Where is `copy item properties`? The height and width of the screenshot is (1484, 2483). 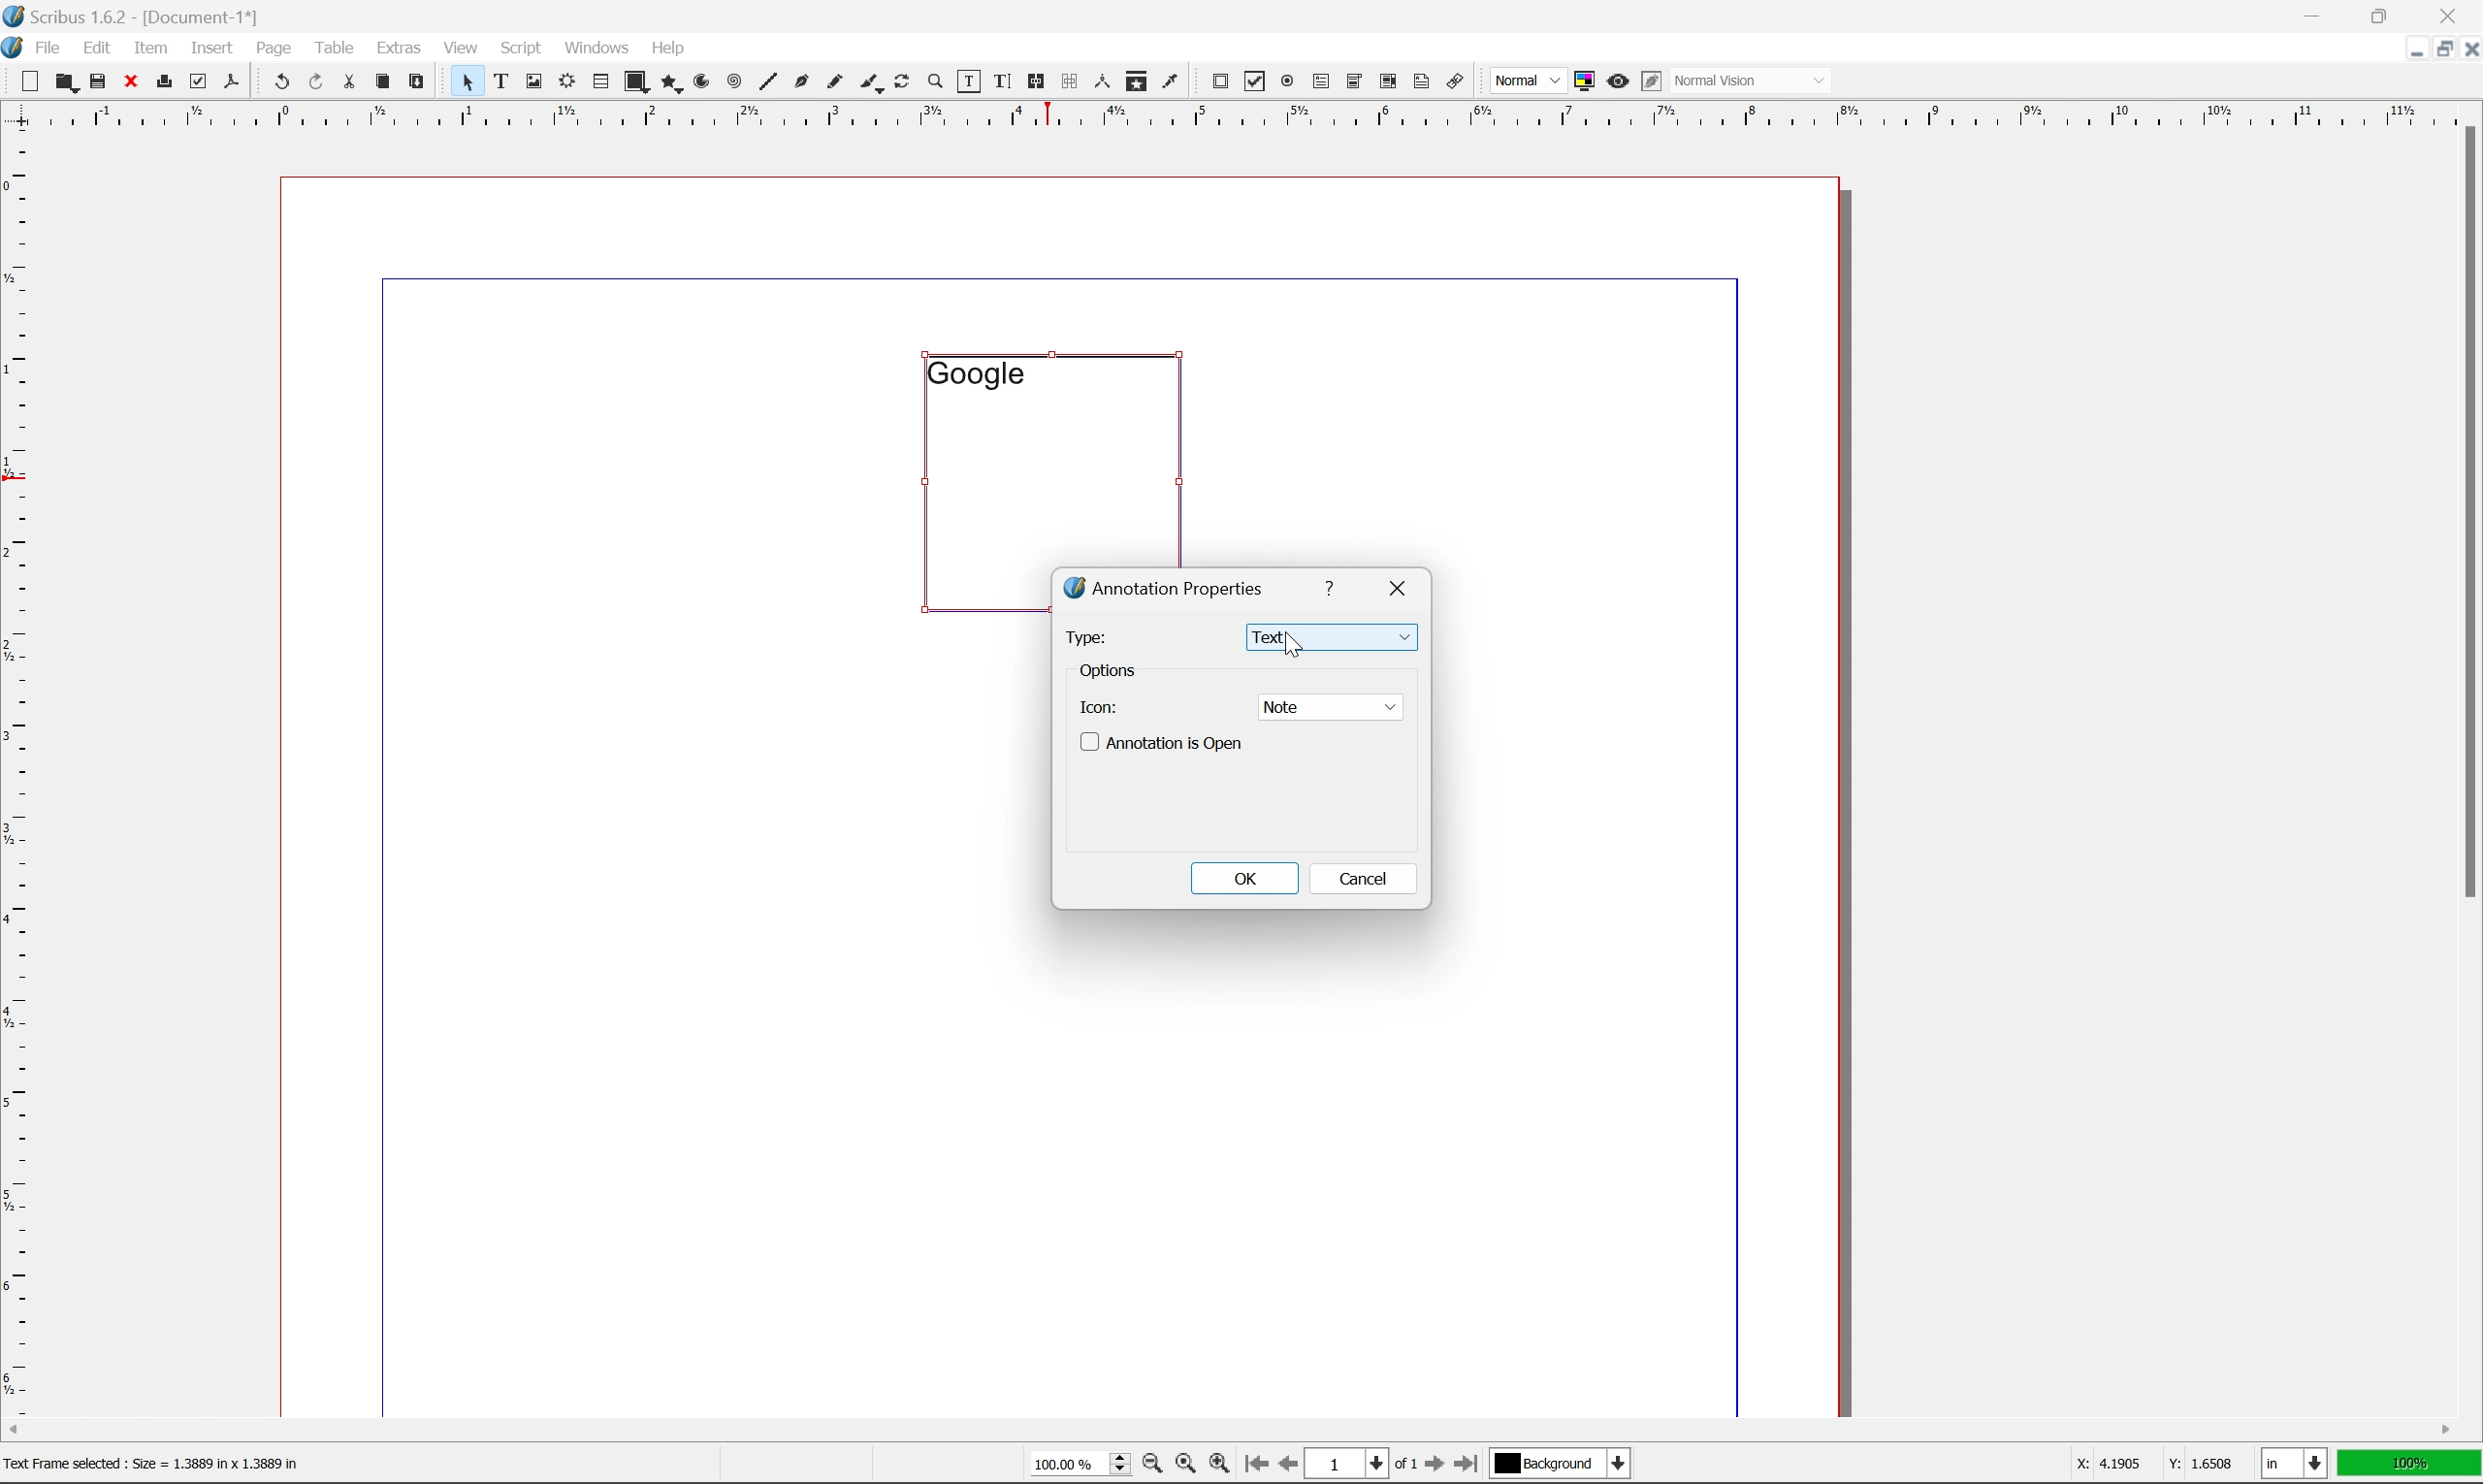 copy item properties is located at coordinates (1137, 81).